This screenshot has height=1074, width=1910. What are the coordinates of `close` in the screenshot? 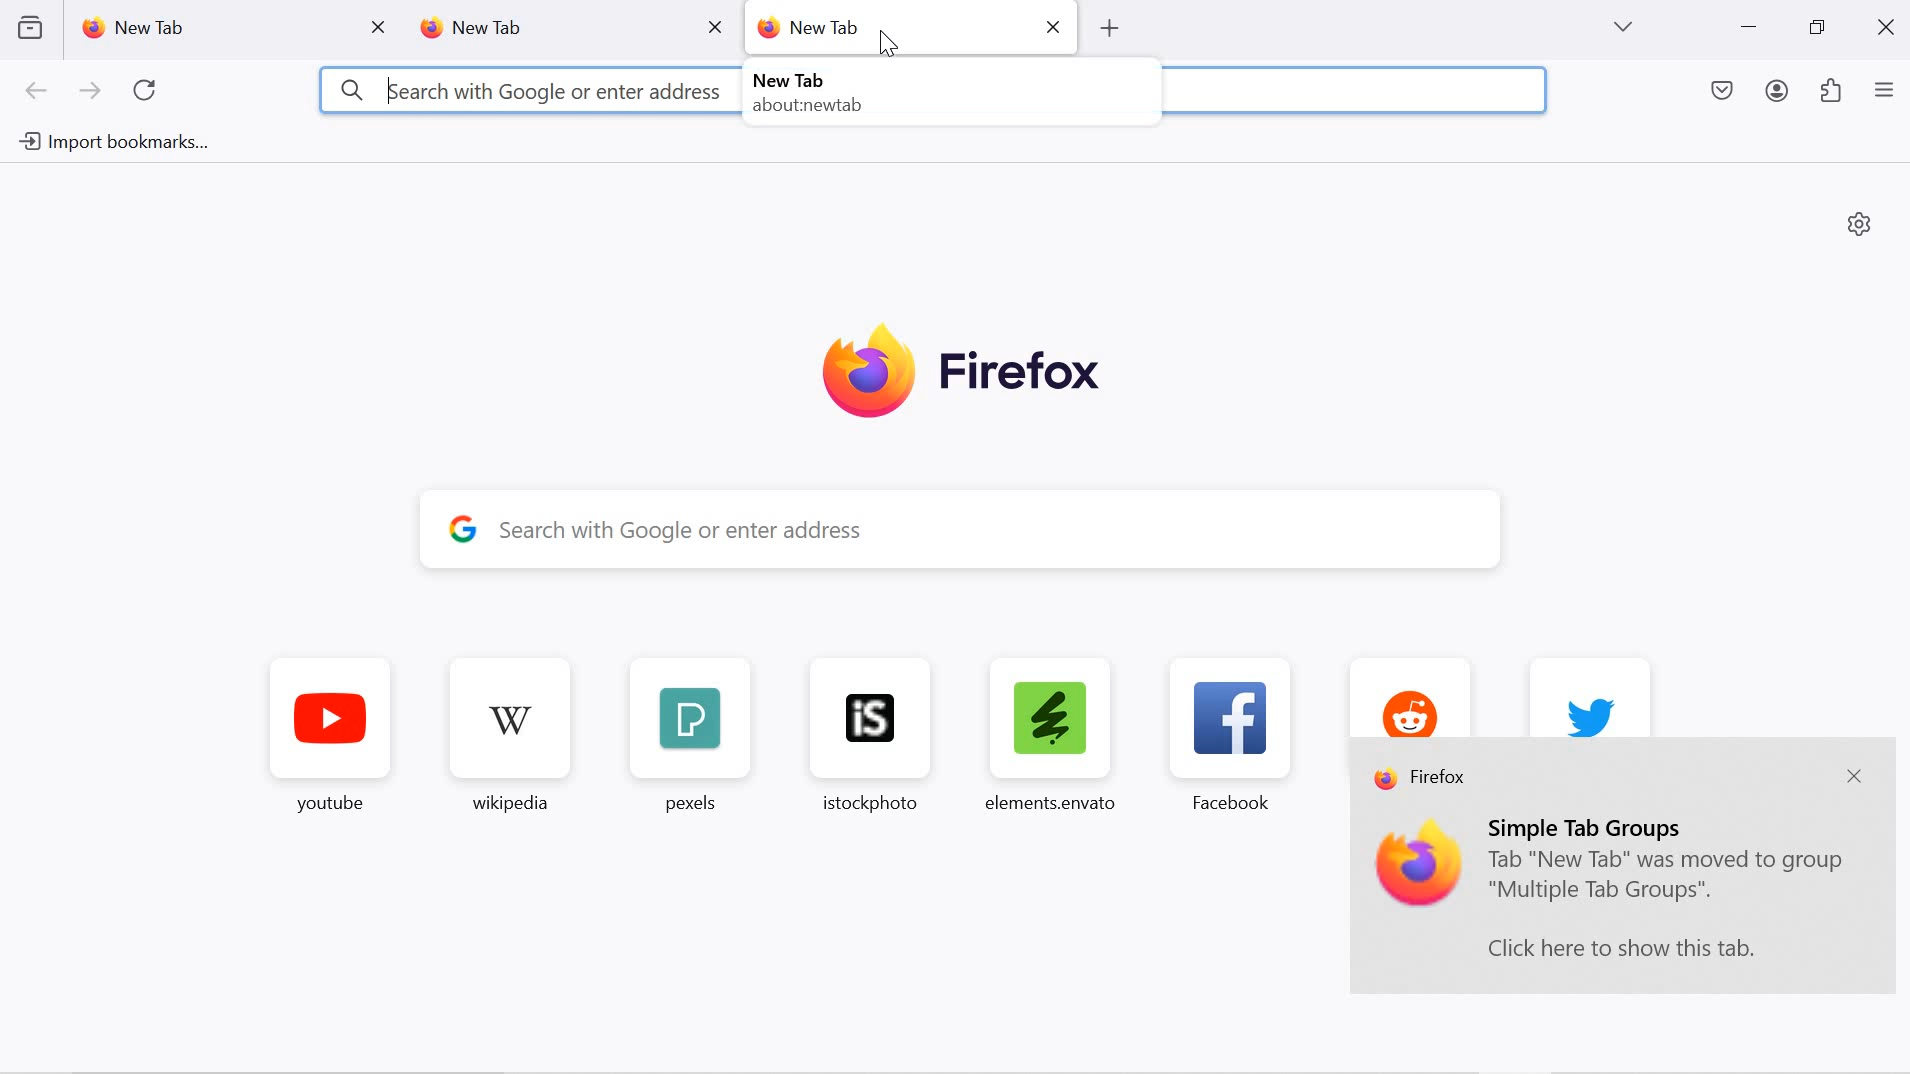 It's located at (1056, 25).